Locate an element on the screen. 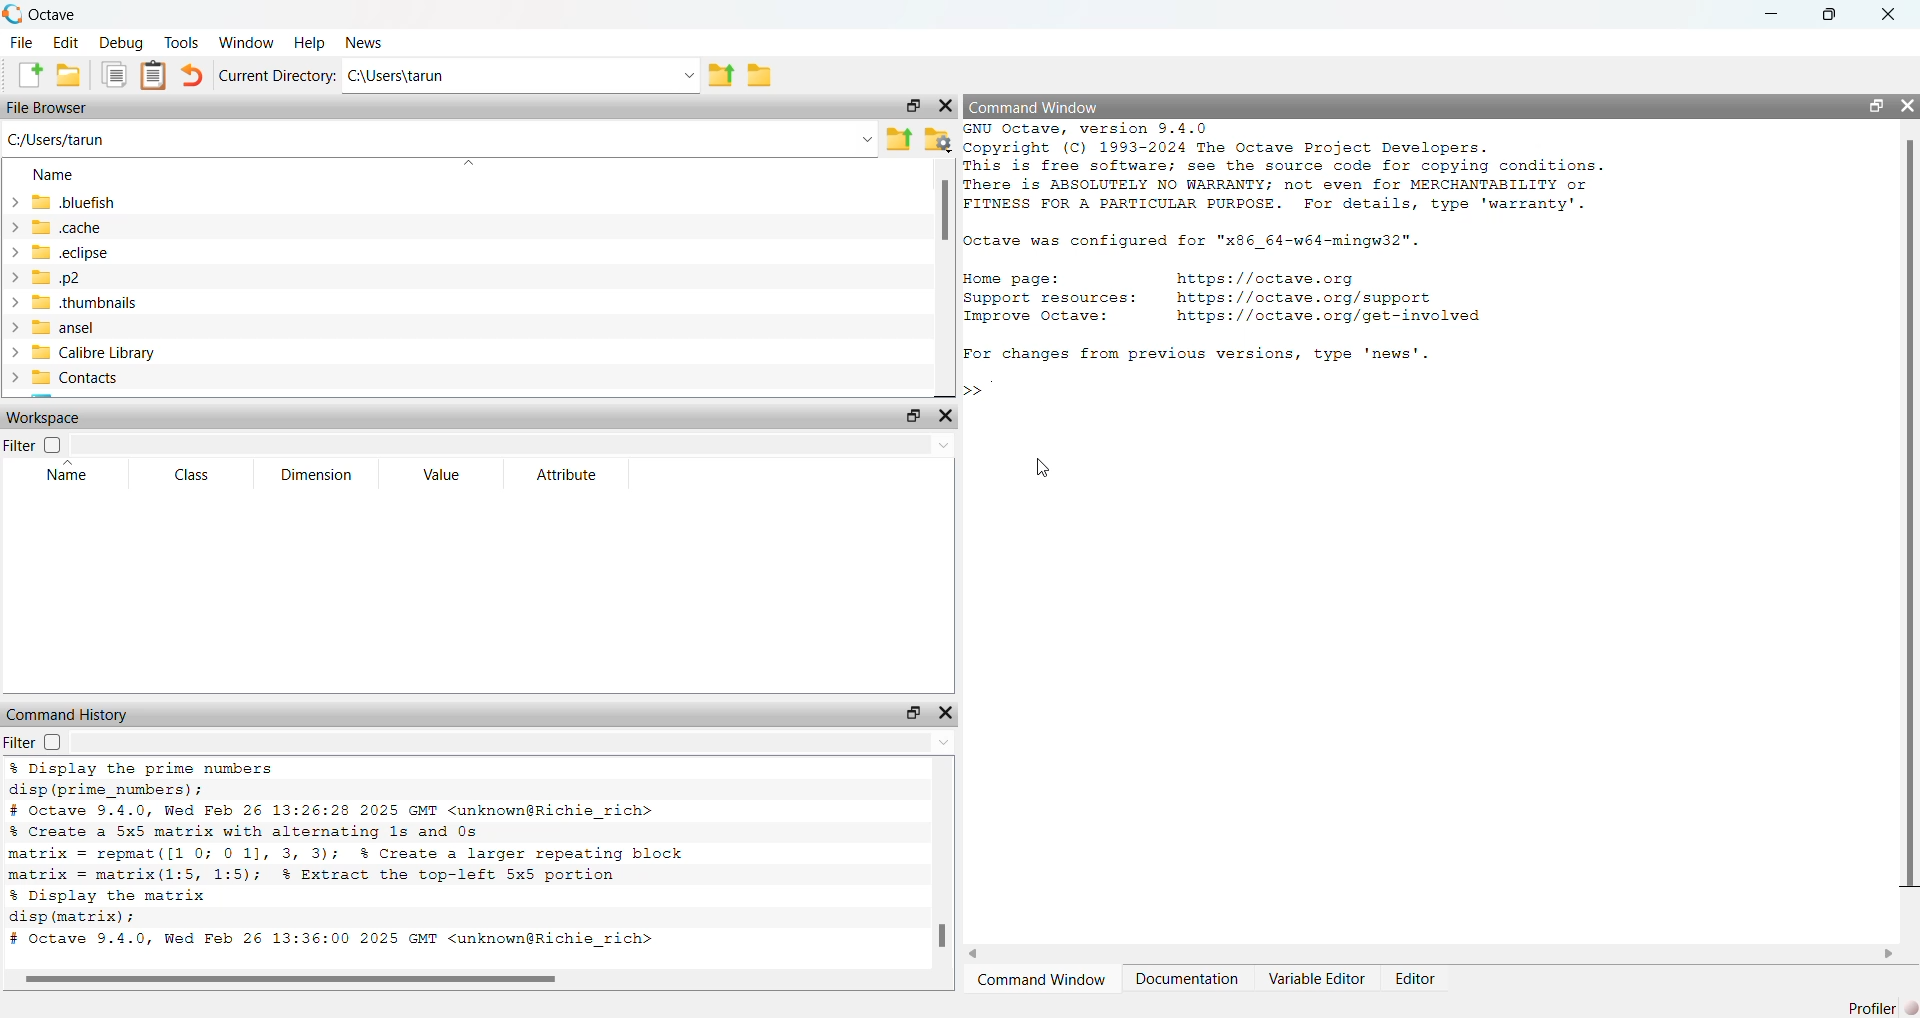  new script is located at coordinates (22, 76).